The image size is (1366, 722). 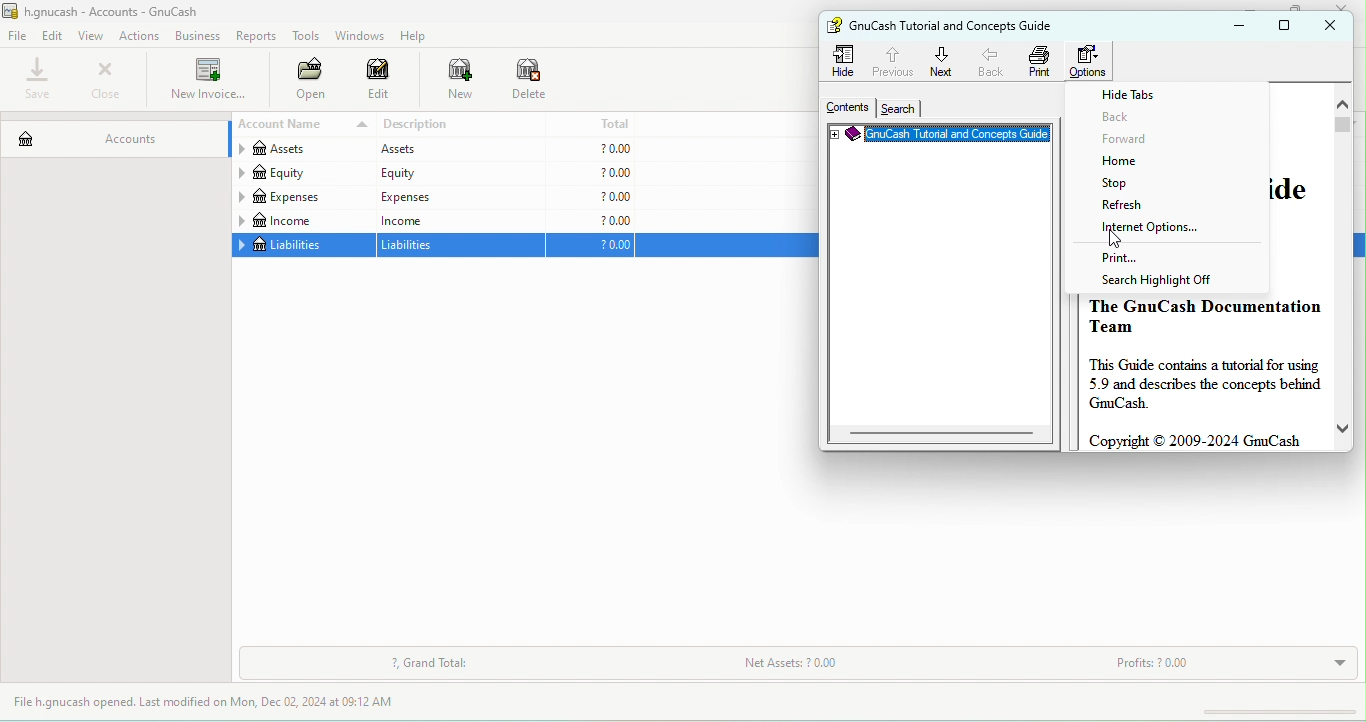 What do you see at coordinates (531, 81) in the screenshot?
I see `delete` at bounding box center [531, 81].